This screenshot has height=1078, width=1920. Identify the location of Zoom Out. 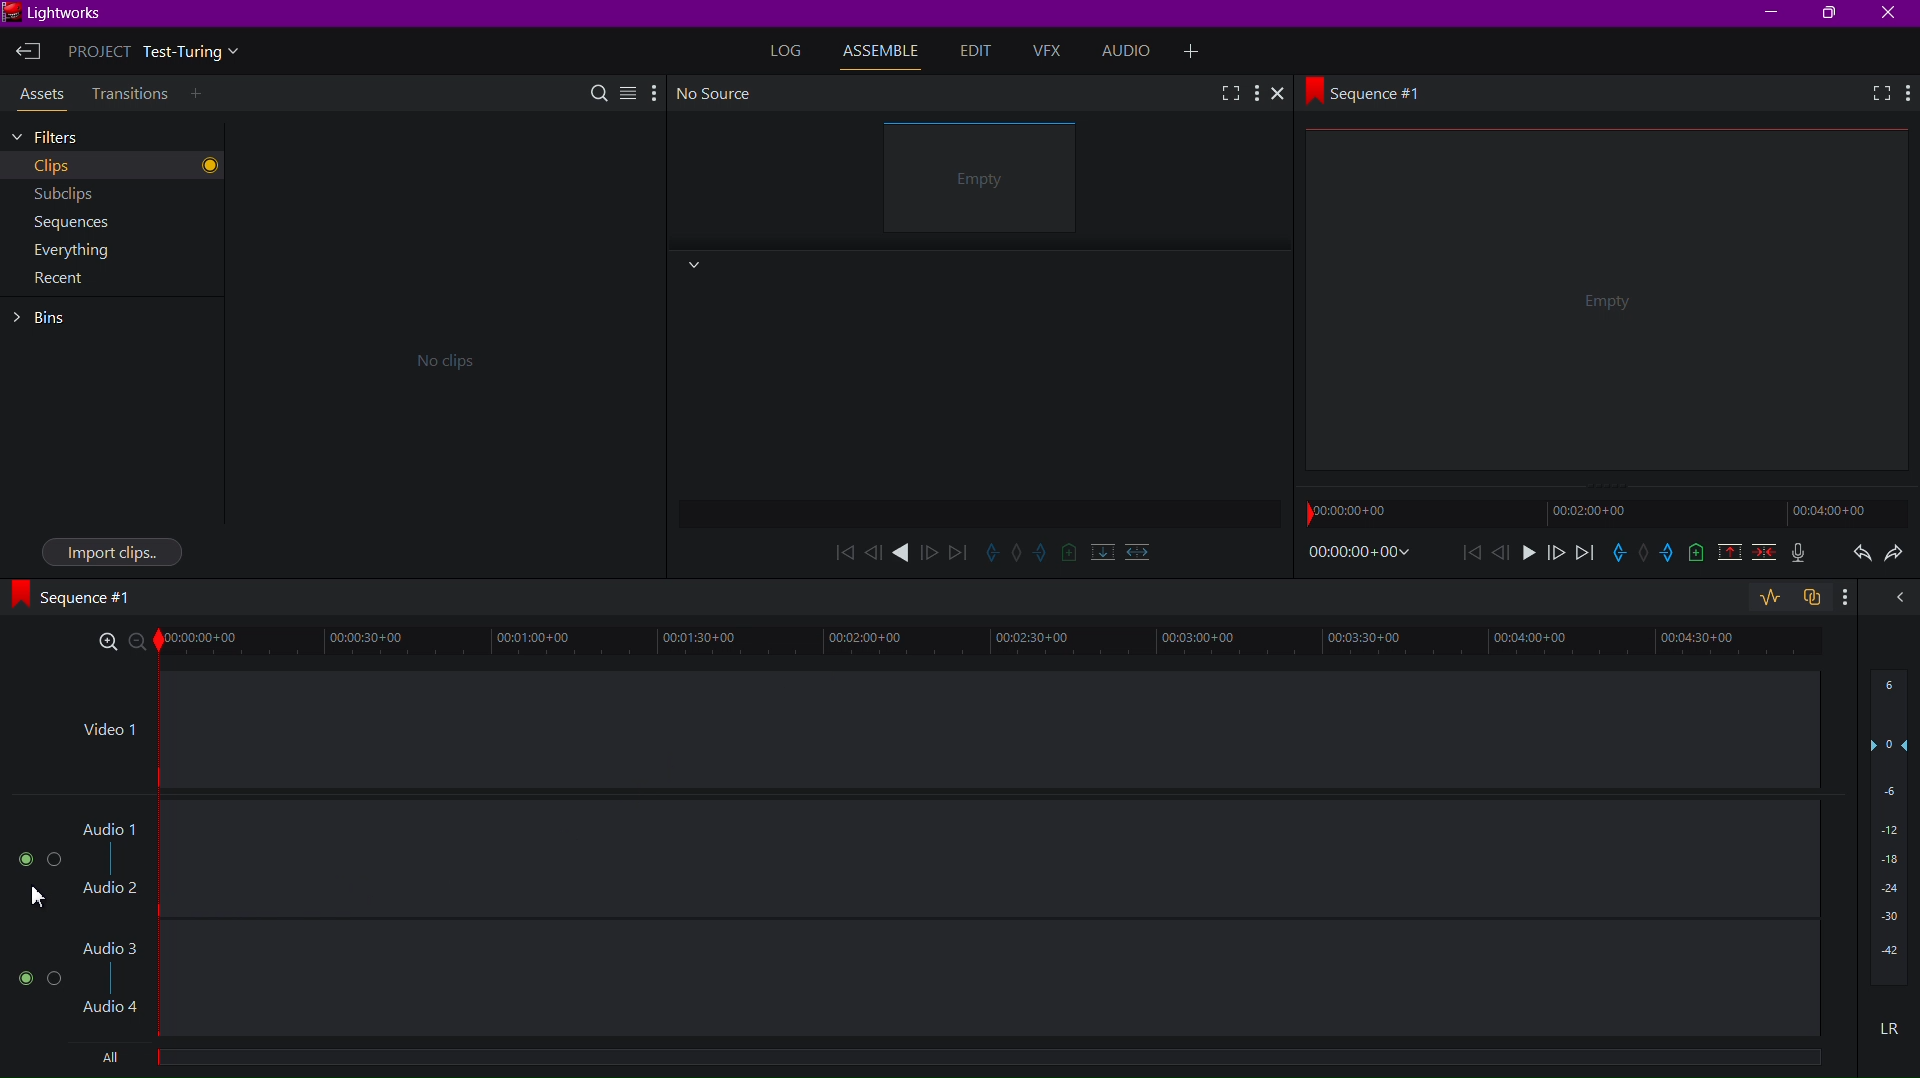
(145, 644).